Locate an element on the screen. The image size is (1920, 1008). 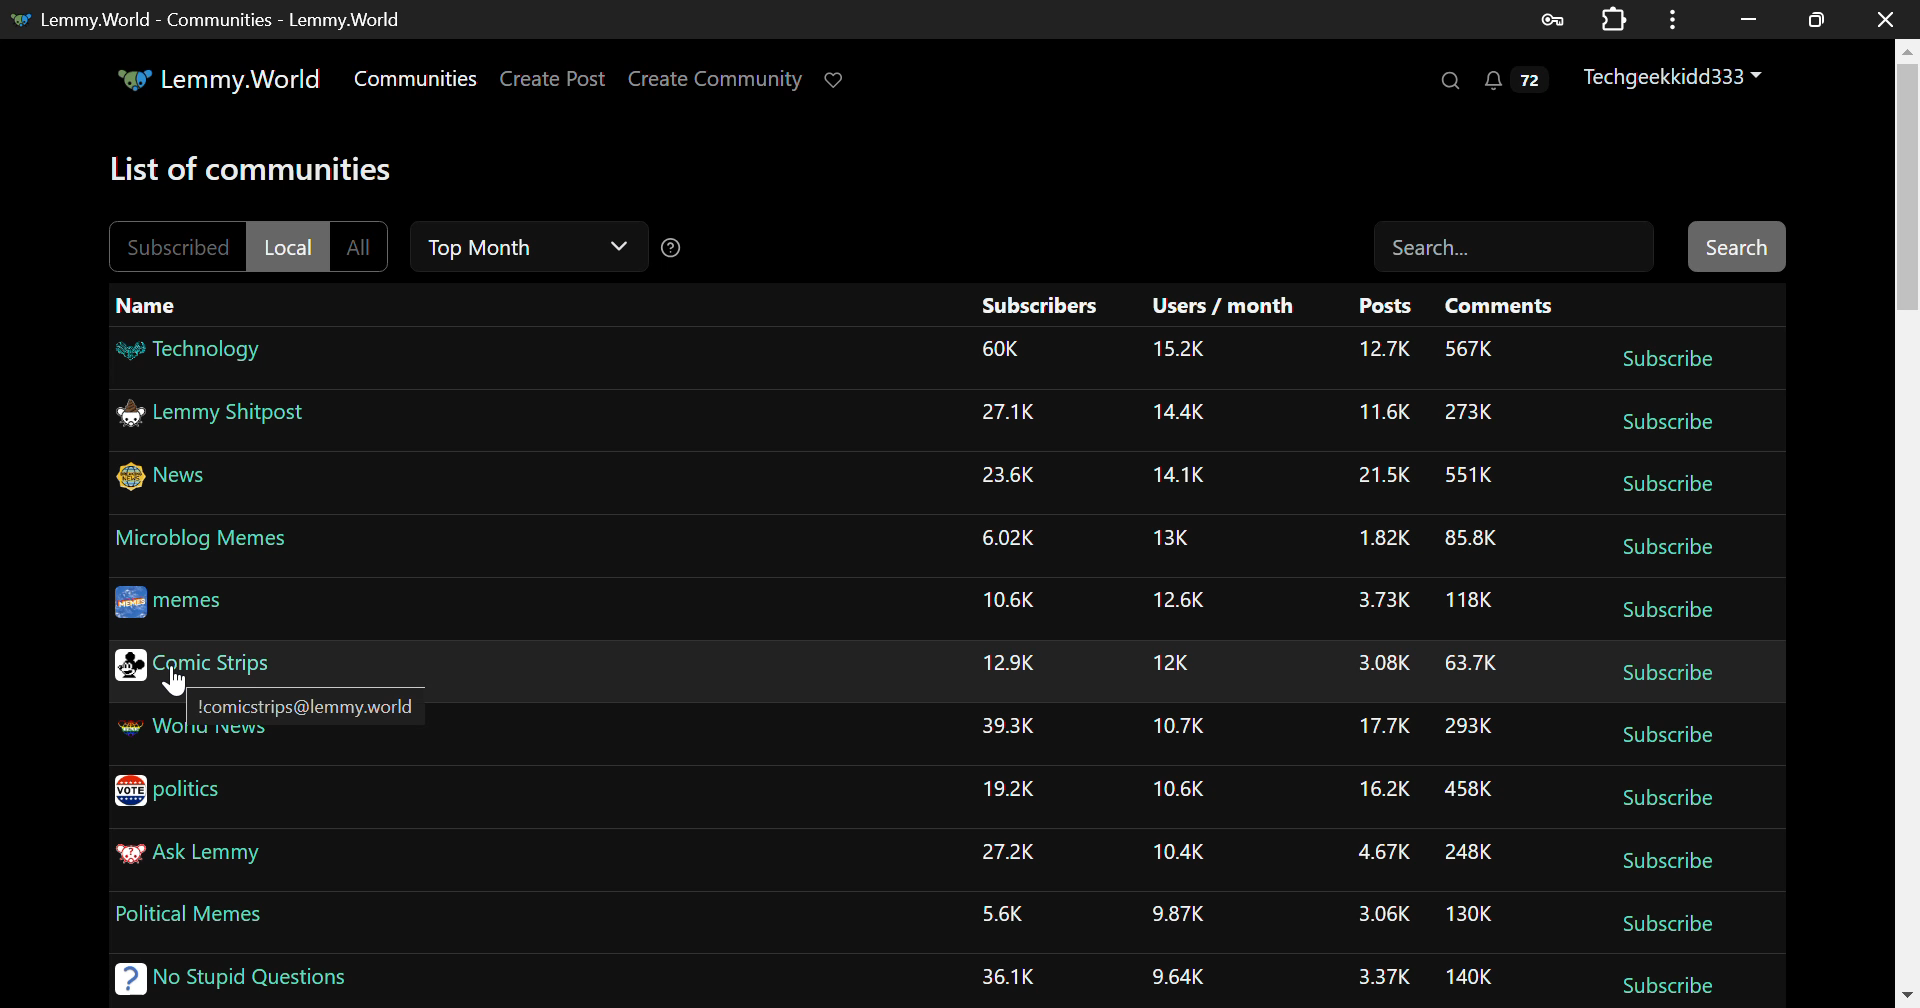
Subscribe is located at coordinates (1667, 358).